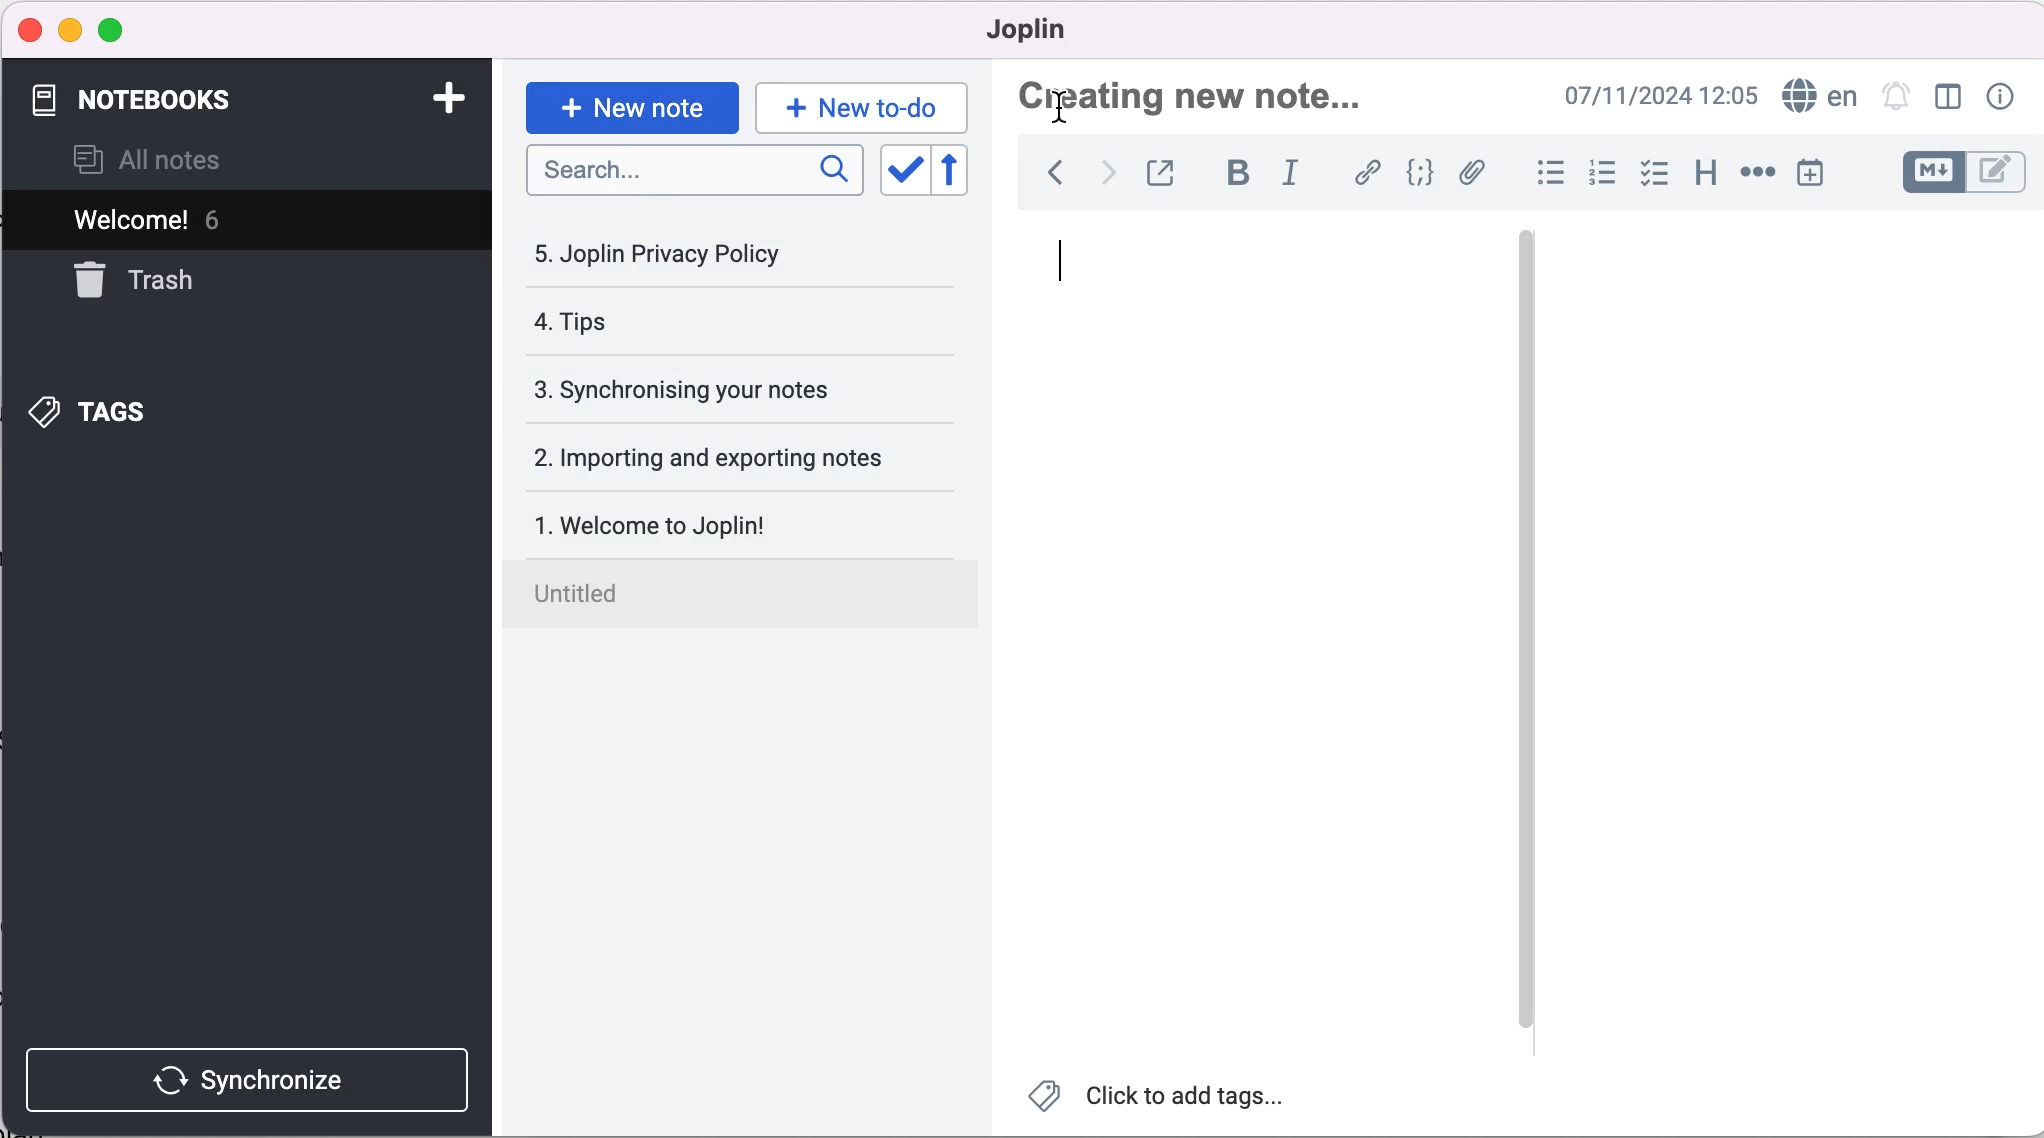 This screenshot has height=1138, width=2044. What do you see at coordinates (671, 253) in the screenshot?
I see `joplin privacy policy` at bounding box center [671, 253].